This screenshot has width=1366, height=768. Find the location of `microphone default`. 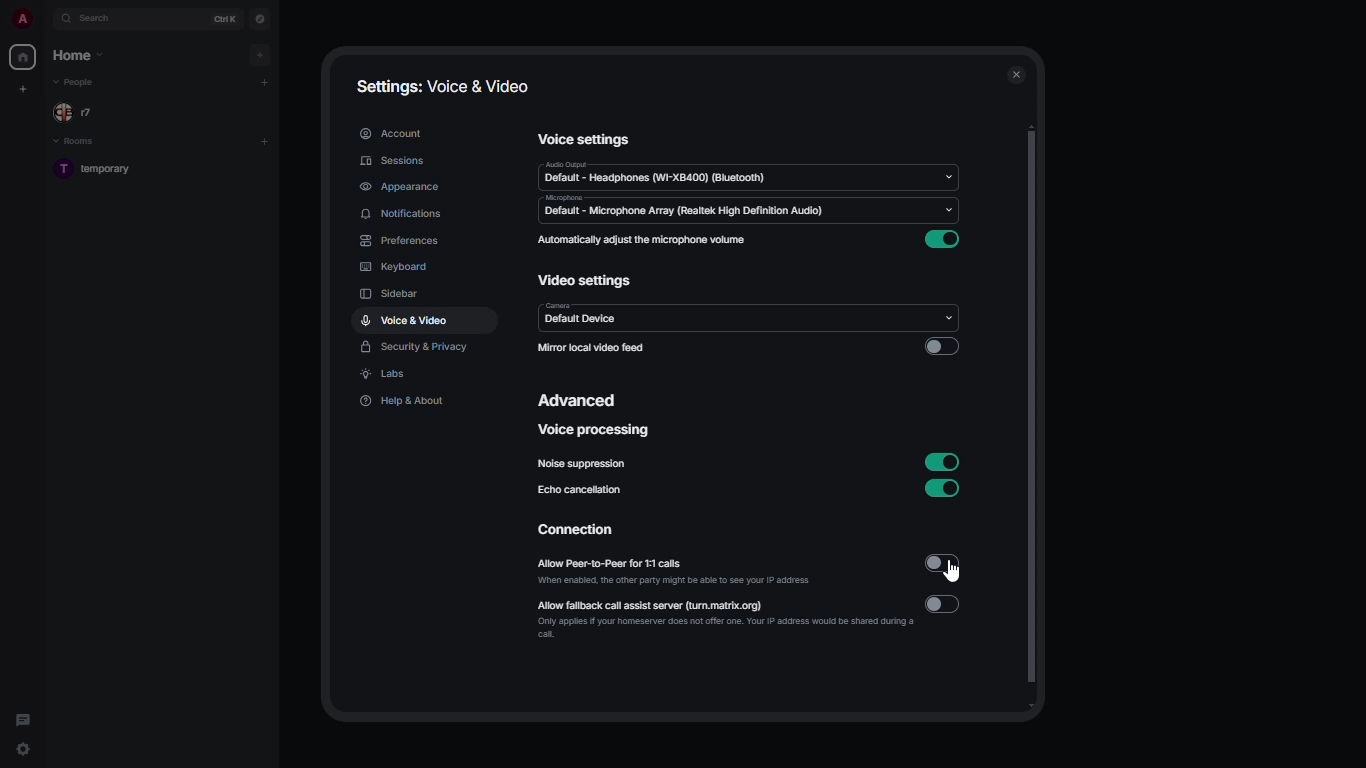

microphone default is located at coordinates (686, 208).